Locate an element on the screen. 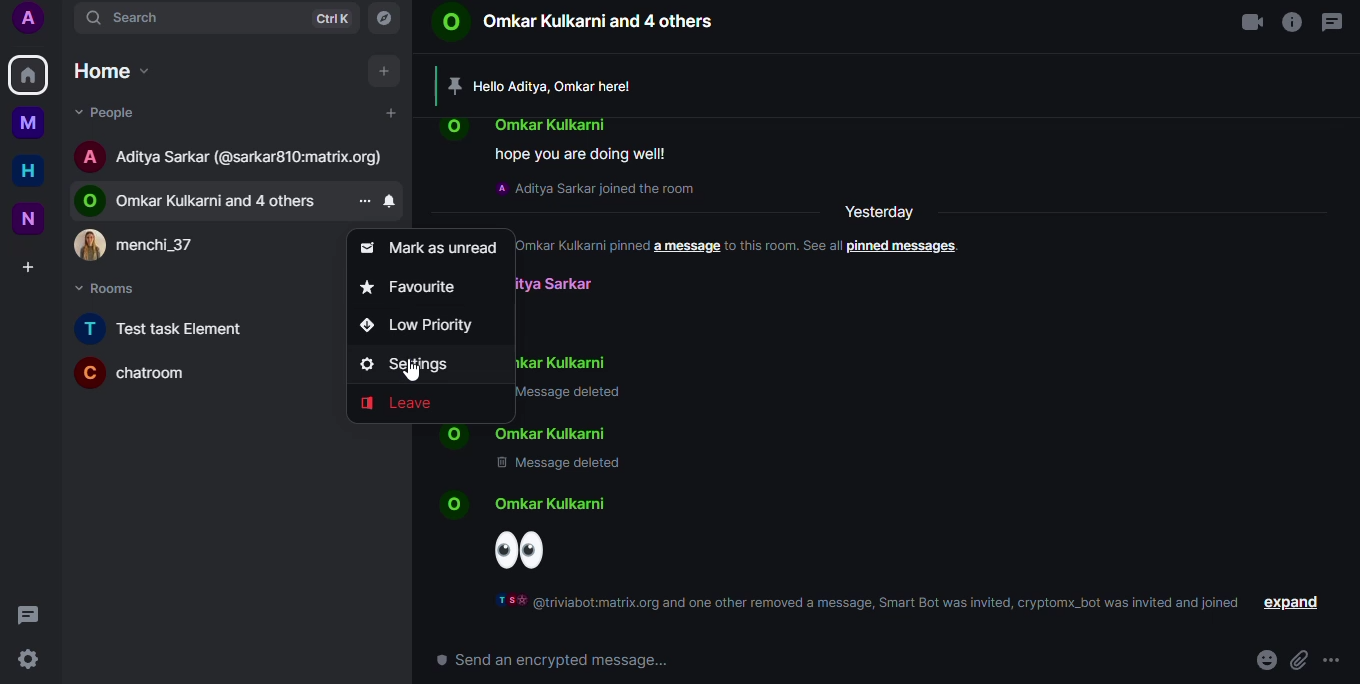 The height and width of the screenshot is (684, 1360). contact is located at coordinates (524, 126).